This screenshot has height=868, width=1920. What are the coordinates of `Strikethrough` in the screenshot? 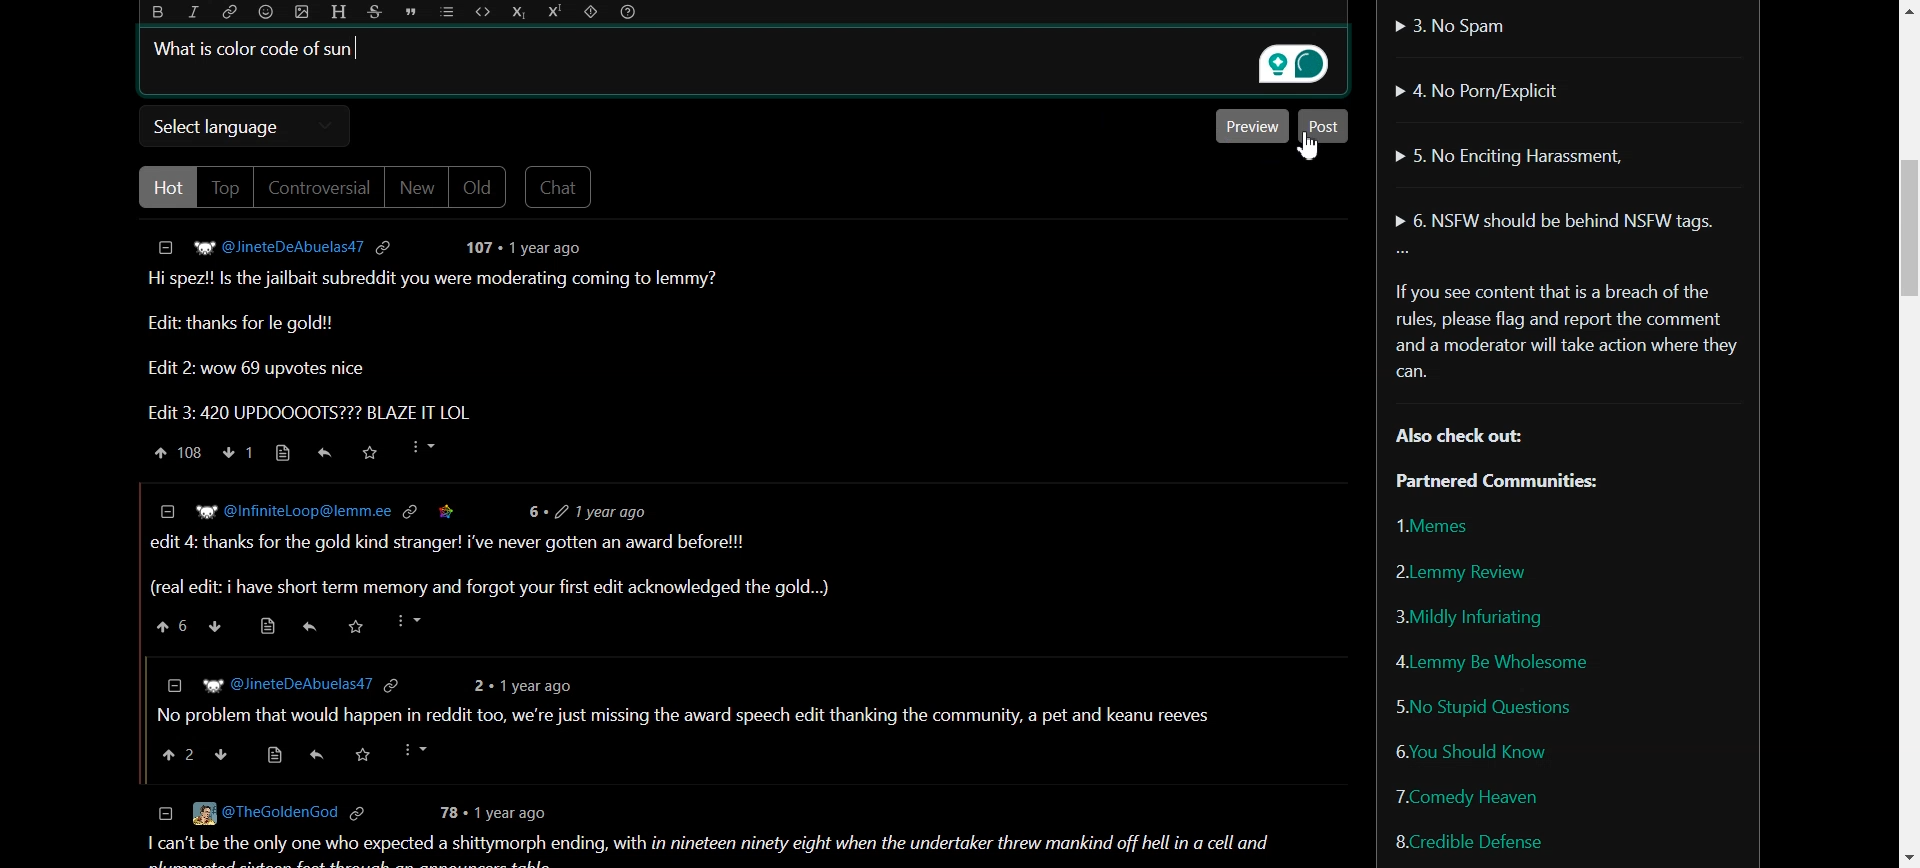 It's located at (376, 12).